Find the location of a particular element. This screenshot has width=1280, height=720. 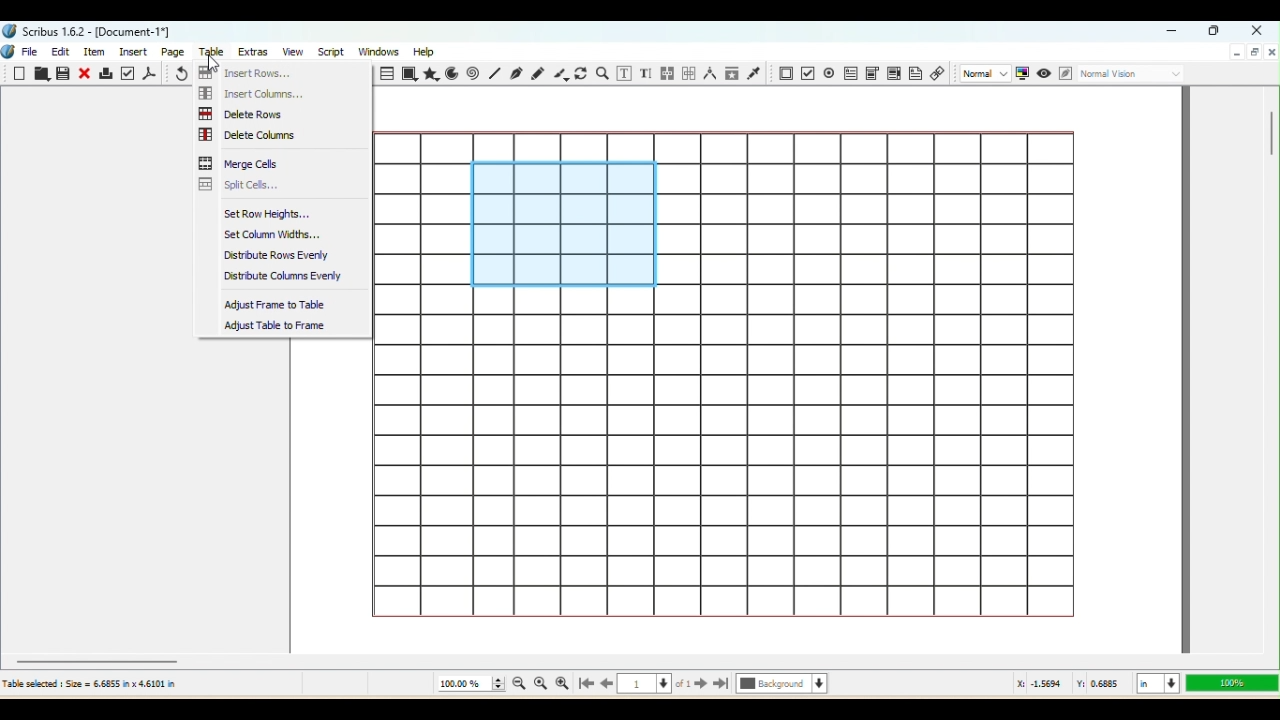

: 1.8413 Y: 1.5099 is located at coordinates (1070, 685).